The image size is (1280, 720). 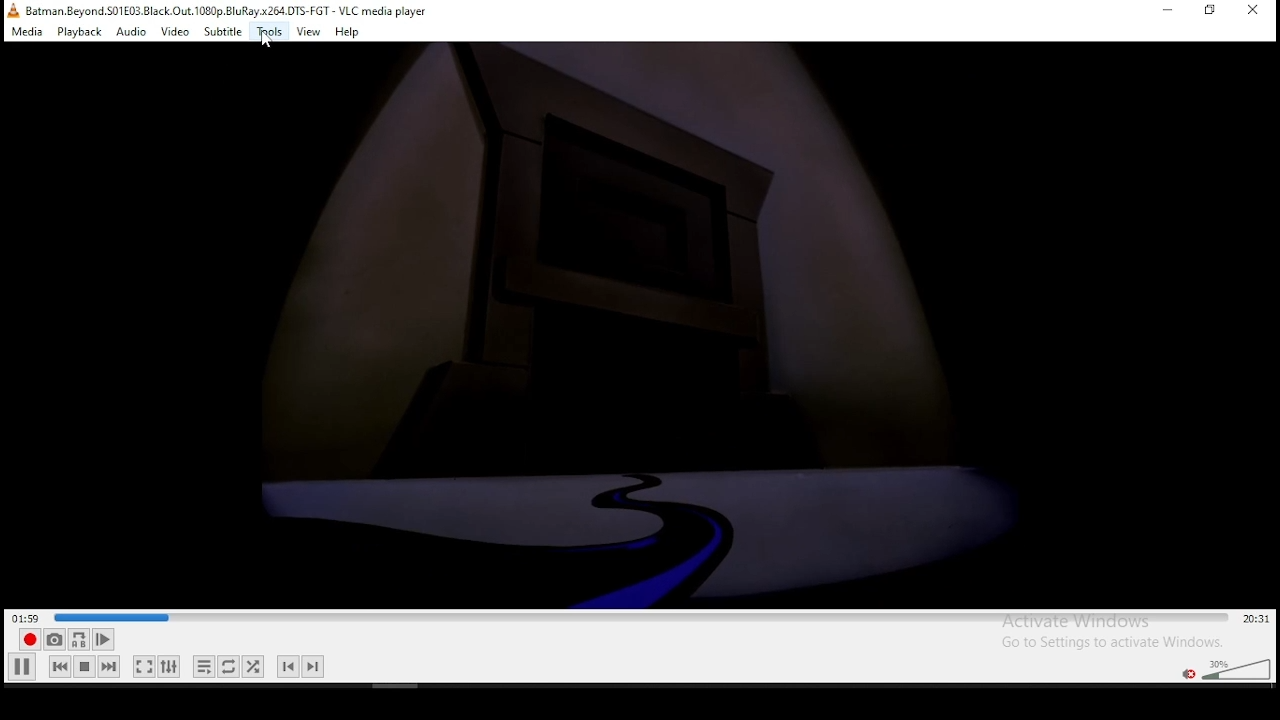 What do you see at coordinates (1255, 10) in the screenshot?
I see `close window` at bounding box center [1255, 10].